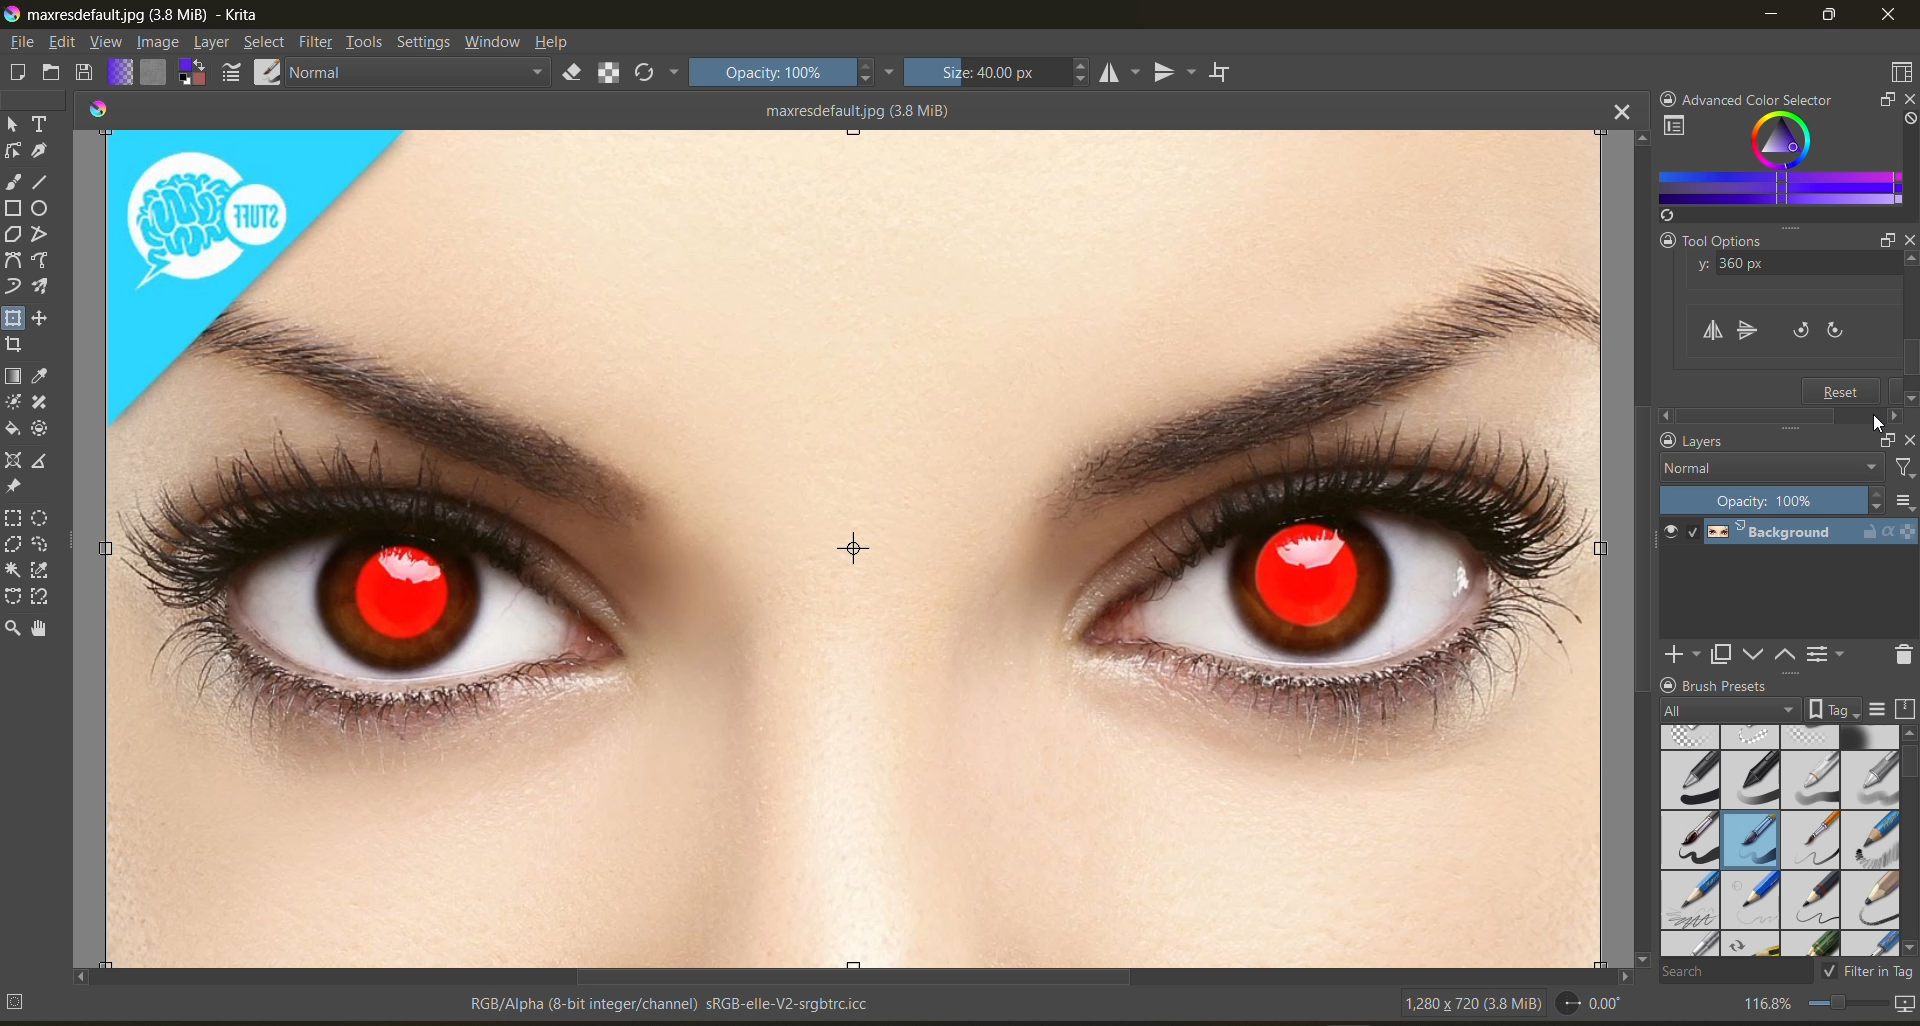 This screenshot has height=1026, width=1920. Describe the element at coordinates (1779, 838) in the screenshot. I see `brush presets` at that location.